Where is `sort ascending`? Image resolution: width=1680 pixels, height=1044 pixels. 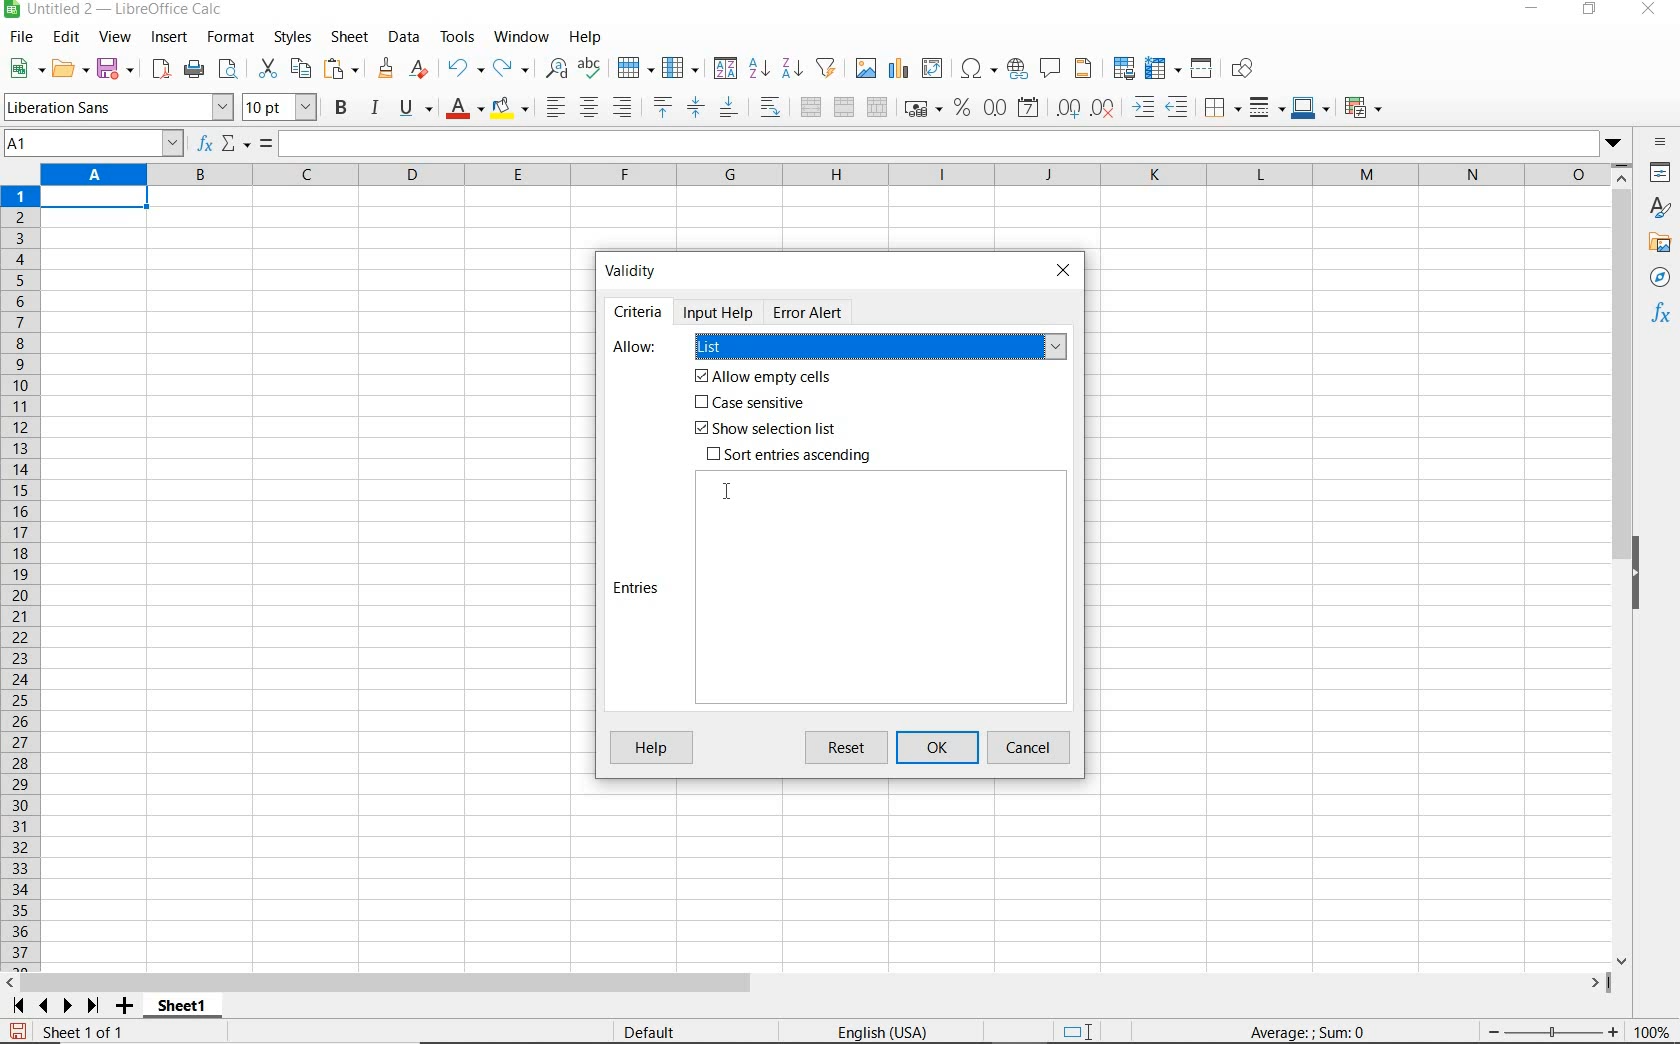
sort ascending is located at coordinates (759, 70).